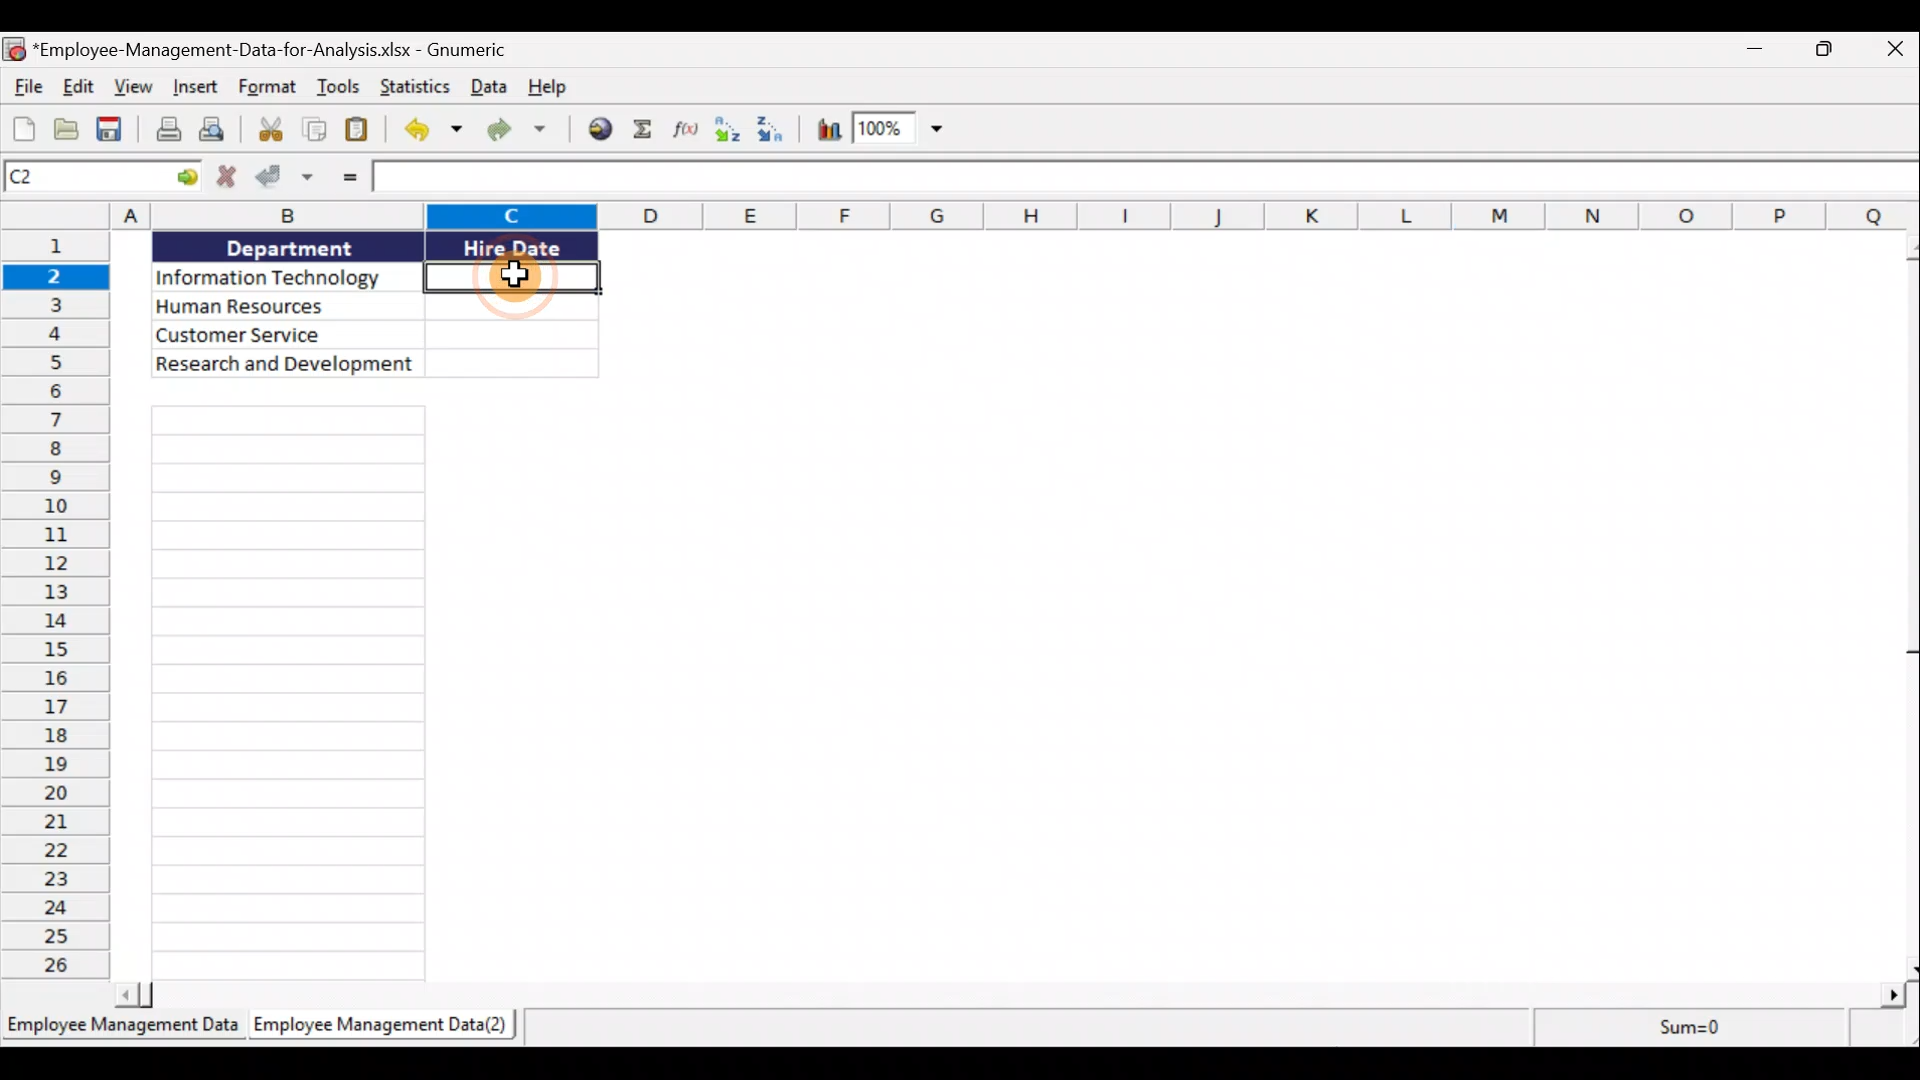 The width and height of the screenshot is (1920, 1080). Describe the element at coordinates (1907, 605) in the screenshot. I see `Scroll bar` at that location.